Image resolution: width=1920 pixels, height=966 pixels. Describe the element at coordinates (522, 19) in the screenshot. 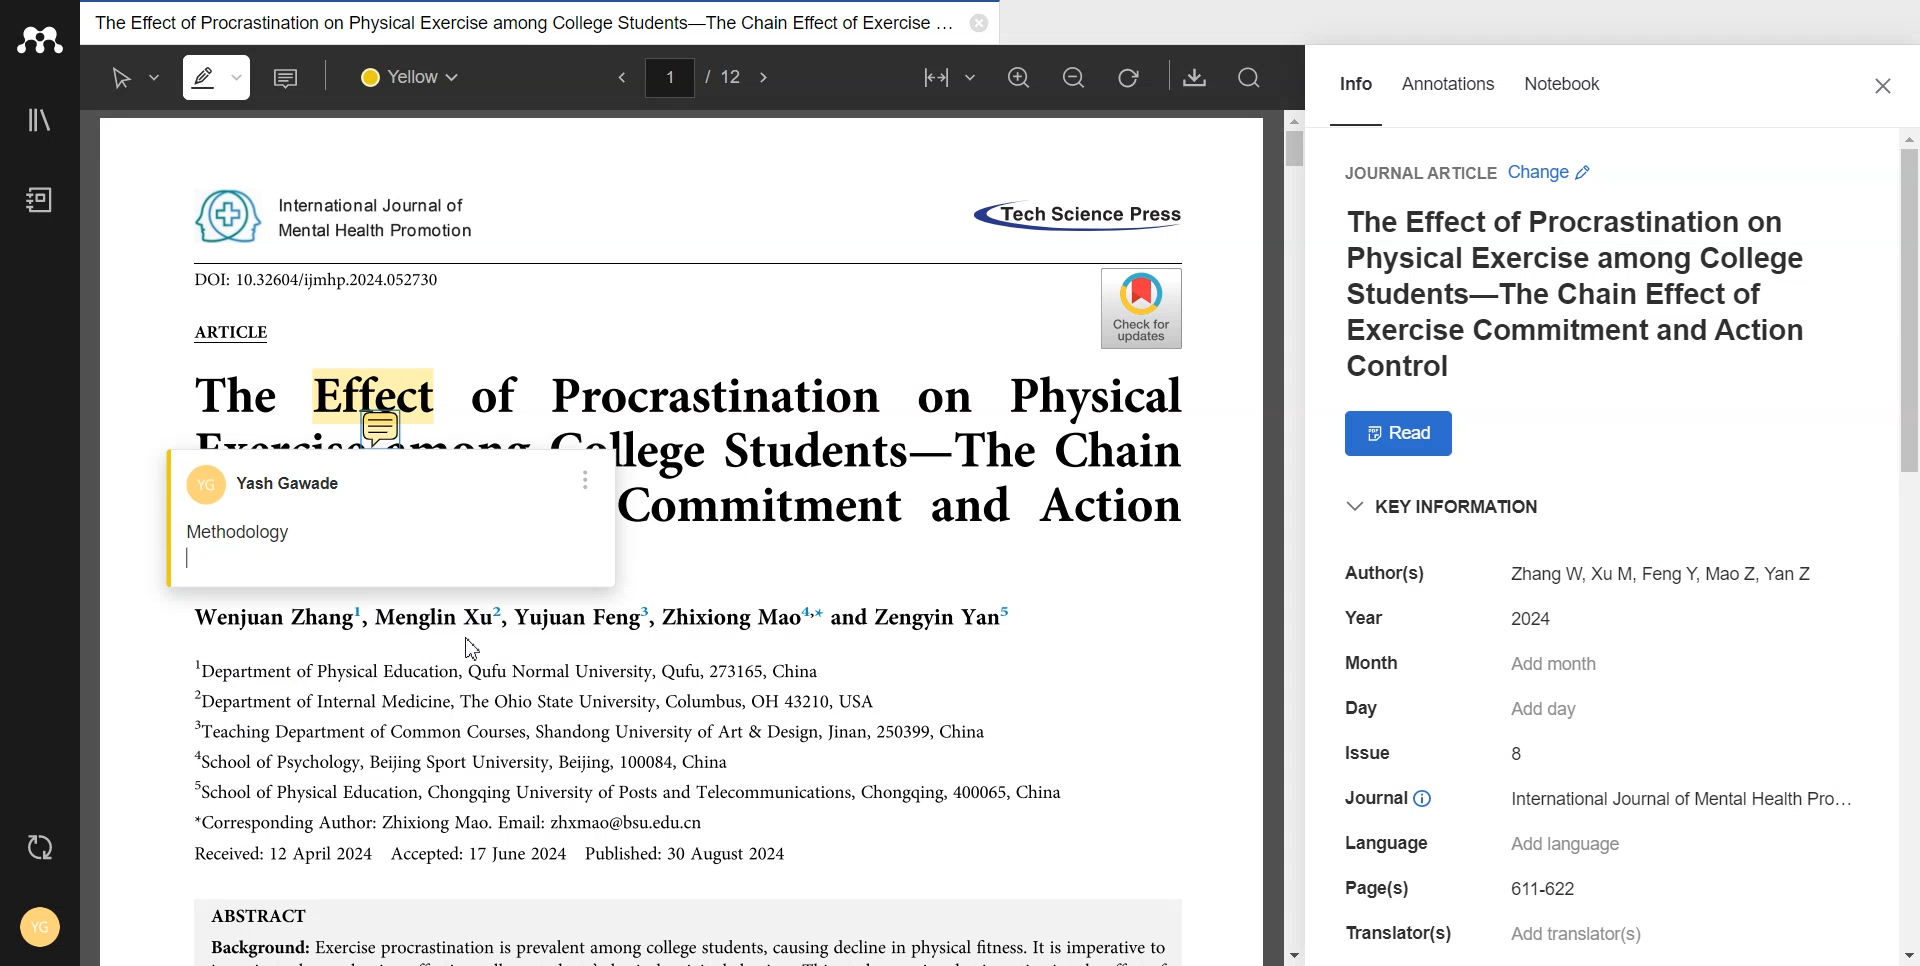

I see ` The Effect of Procrastination on Physical Exercise among College Students-The Chain Effect of Exercise...` at that location.